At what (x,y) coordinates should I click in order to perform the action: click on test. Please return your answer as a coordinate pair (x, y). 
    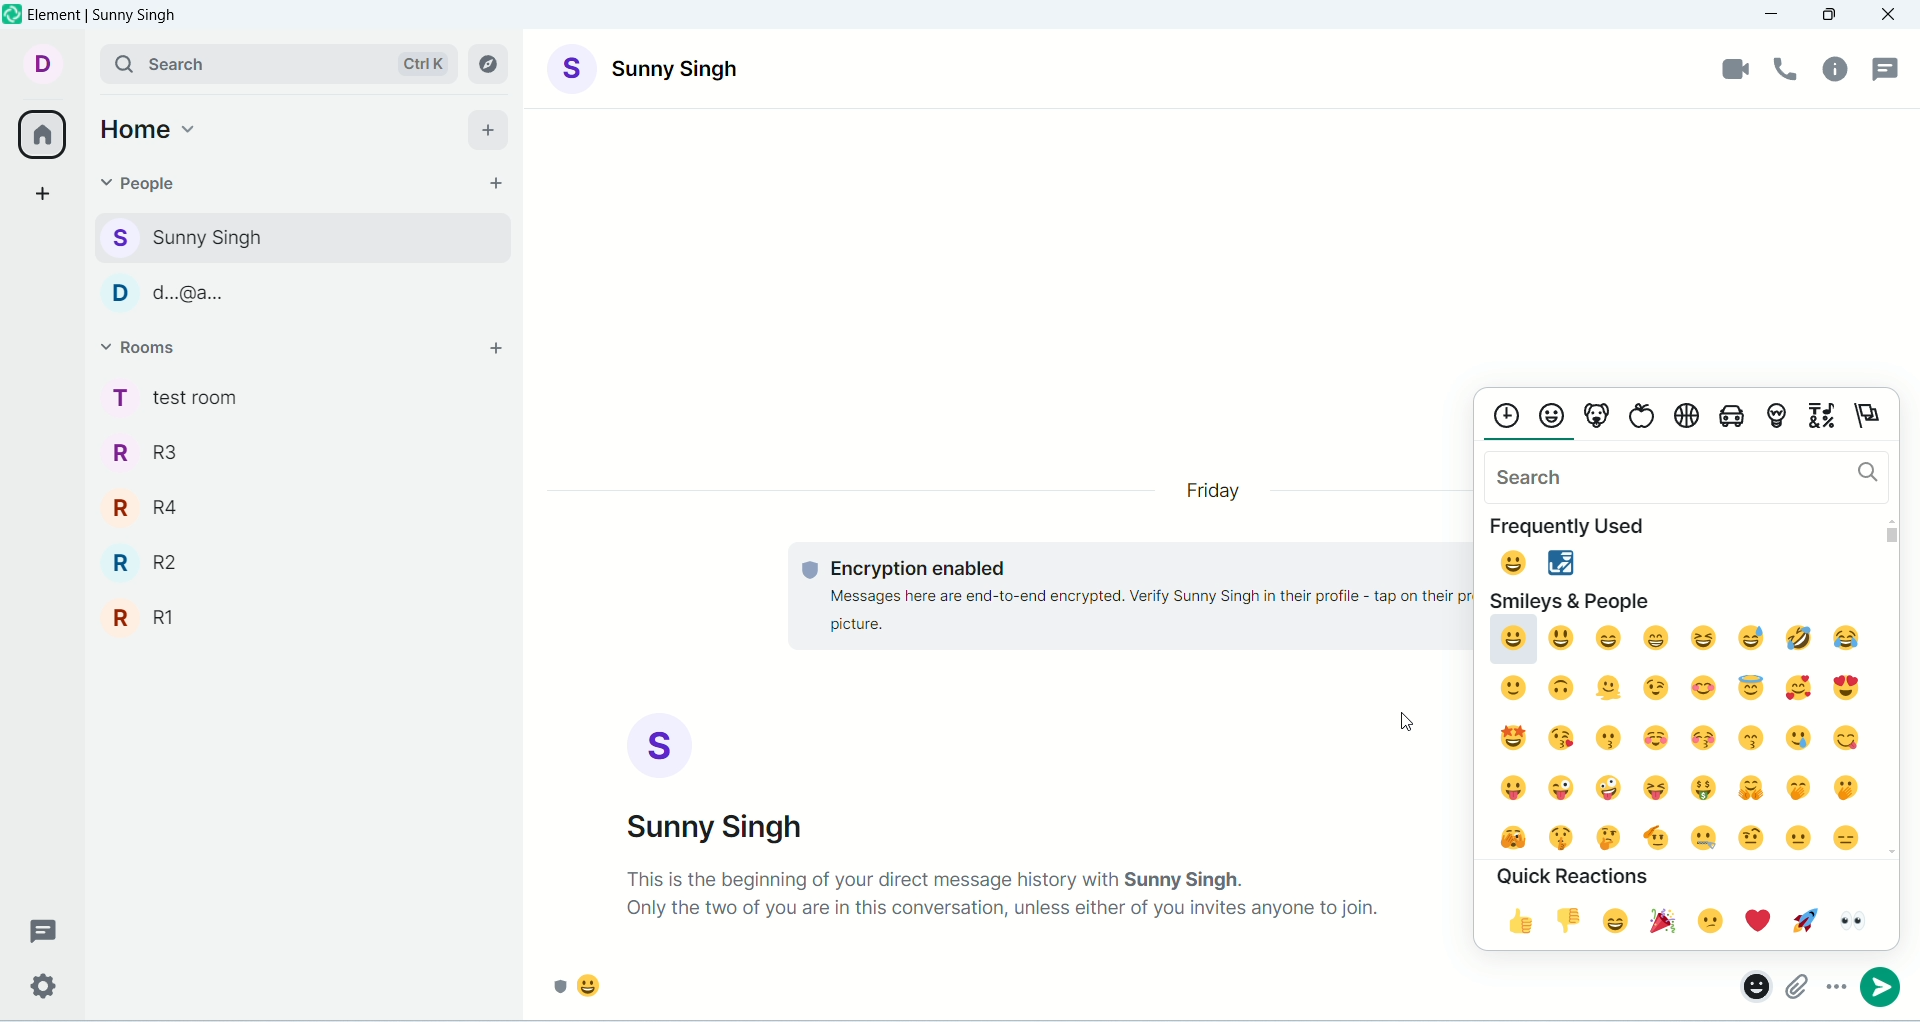
    Looking at the image, I should click on (1120, 598).